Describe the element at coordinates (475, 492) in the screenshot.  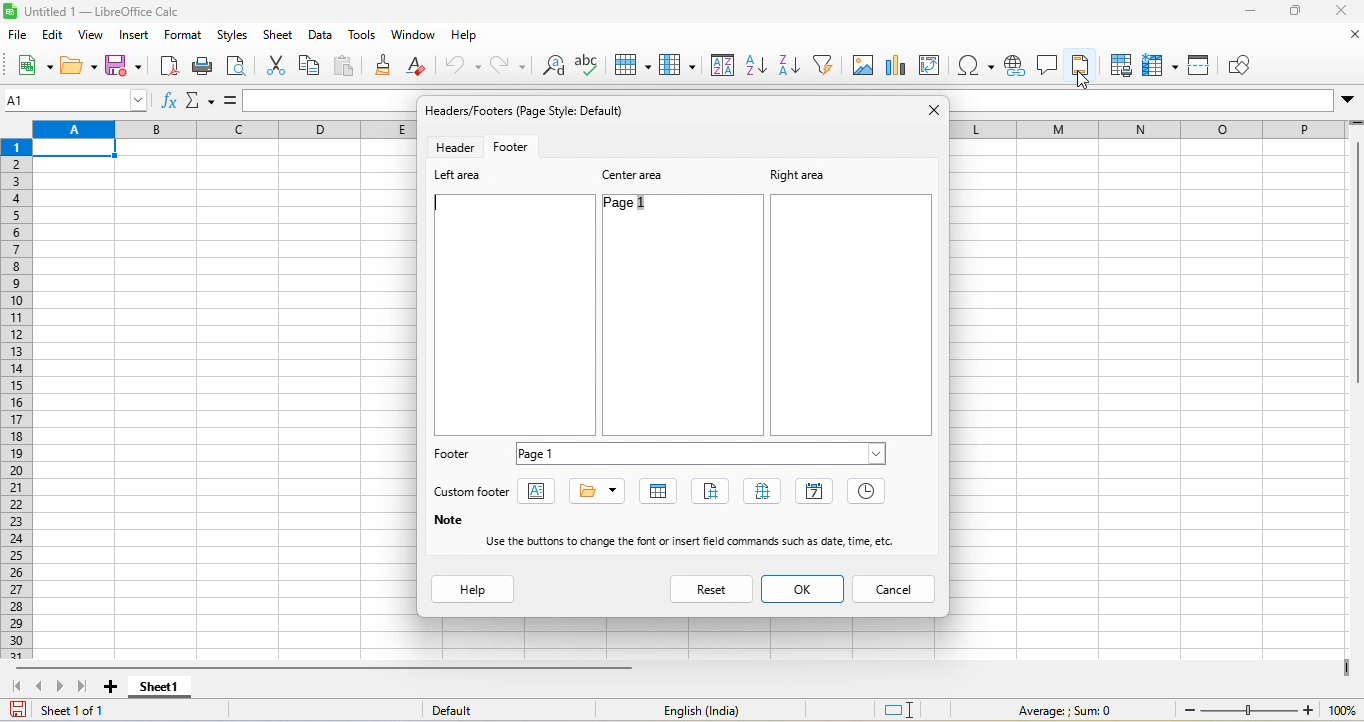
I see `custom footer` at that location.